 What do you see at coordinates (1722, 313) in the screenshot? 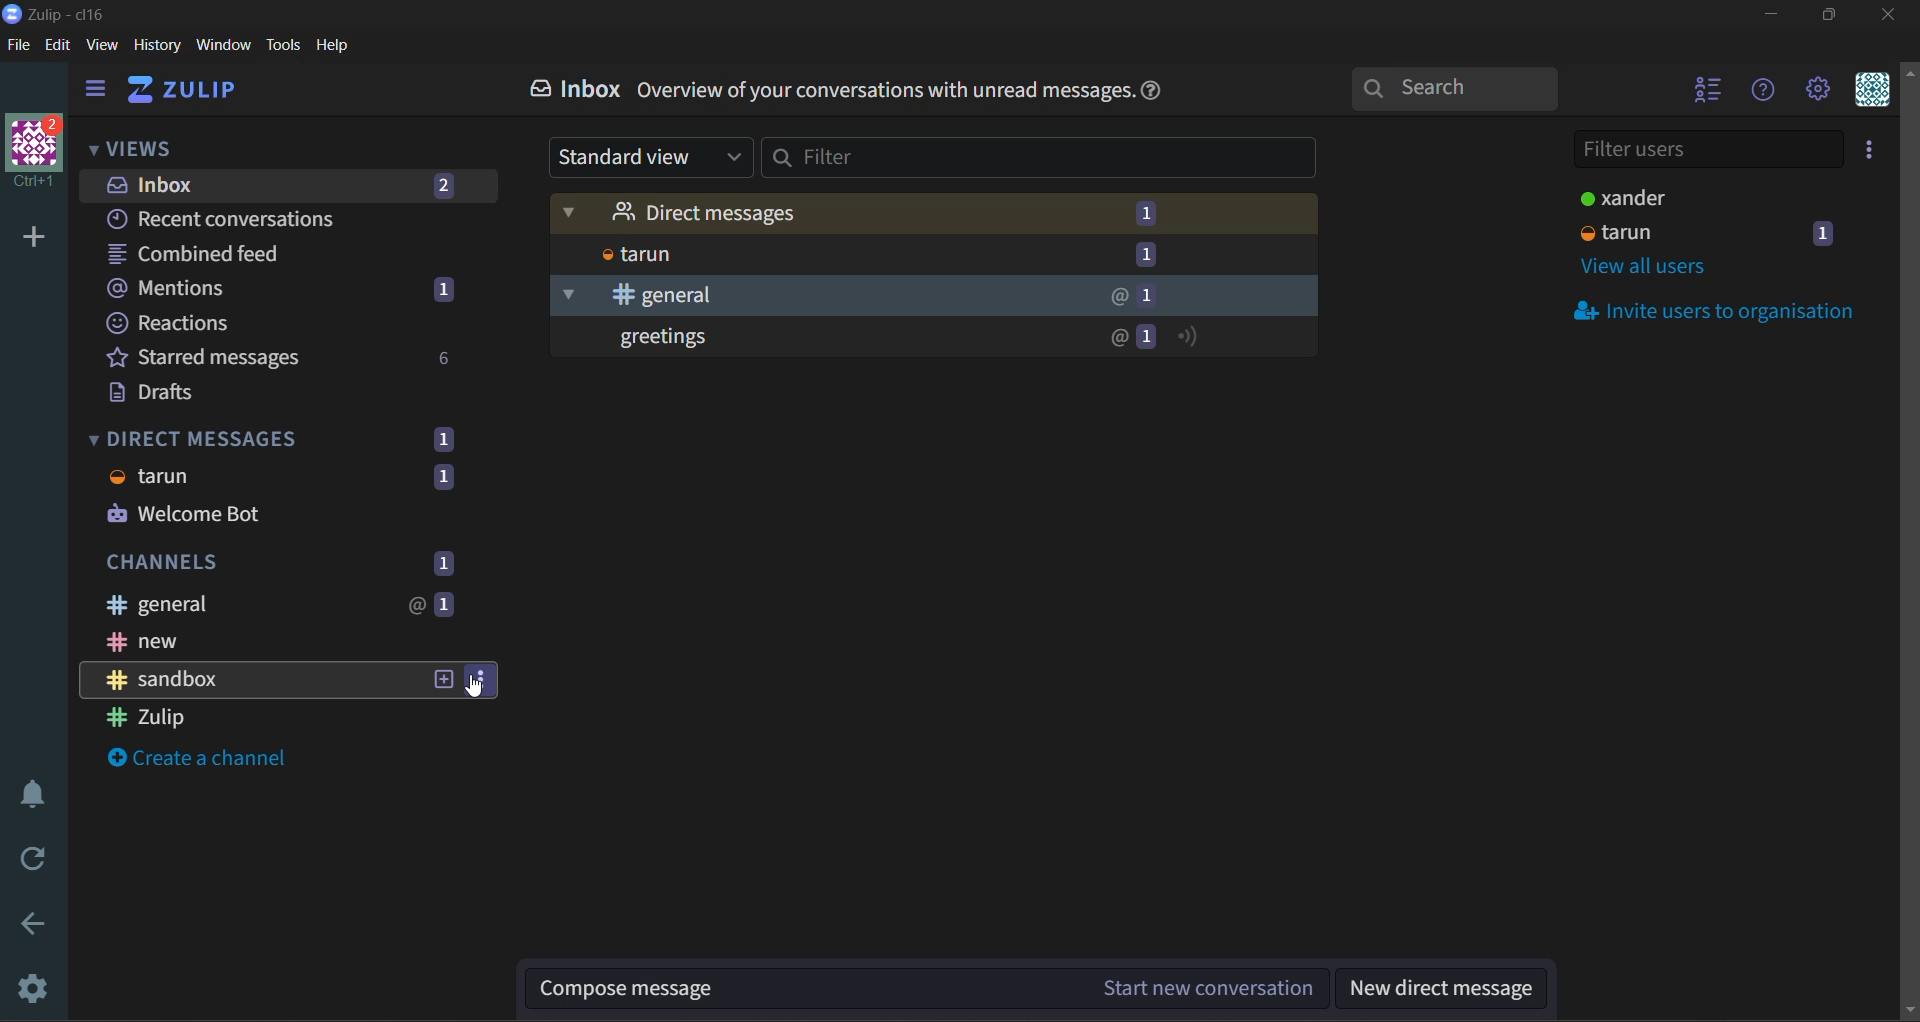
I see `invite users to organisation` at bounding box center [1722, 313].